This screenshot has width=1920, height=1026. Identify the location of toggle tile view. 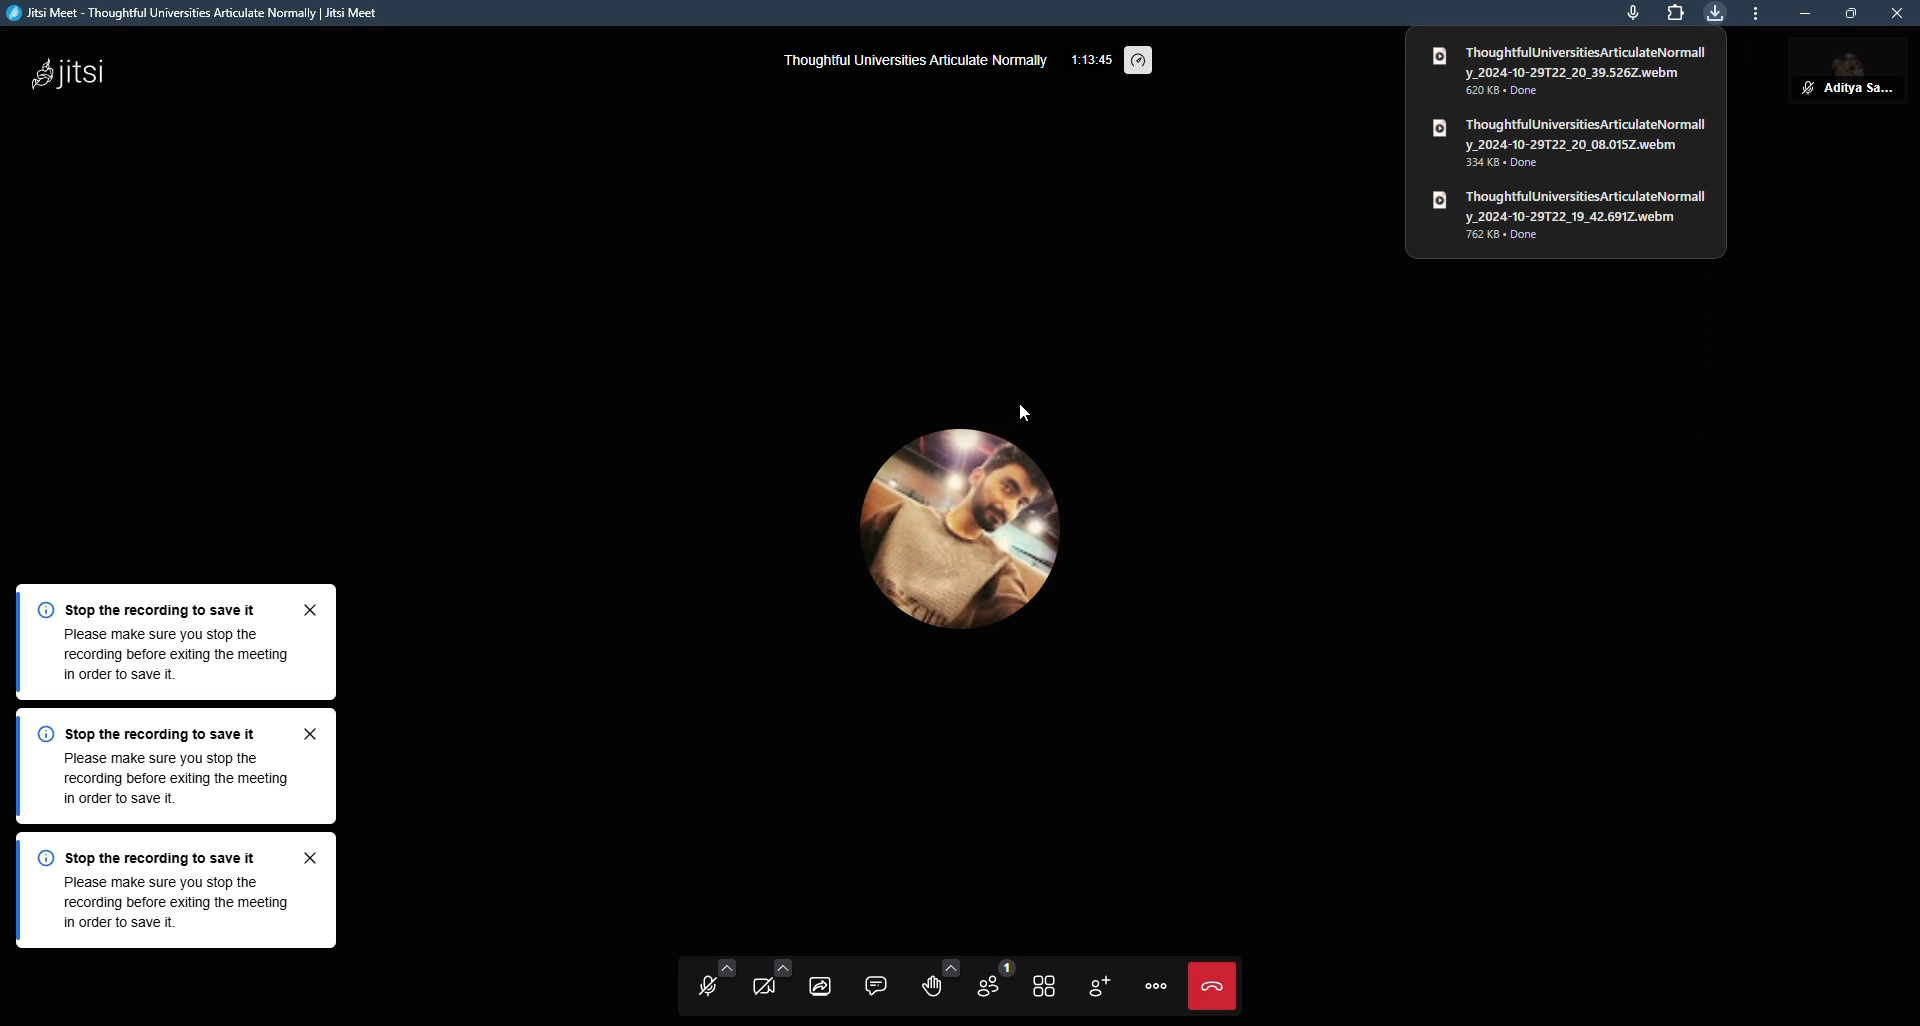
(1040, 983).